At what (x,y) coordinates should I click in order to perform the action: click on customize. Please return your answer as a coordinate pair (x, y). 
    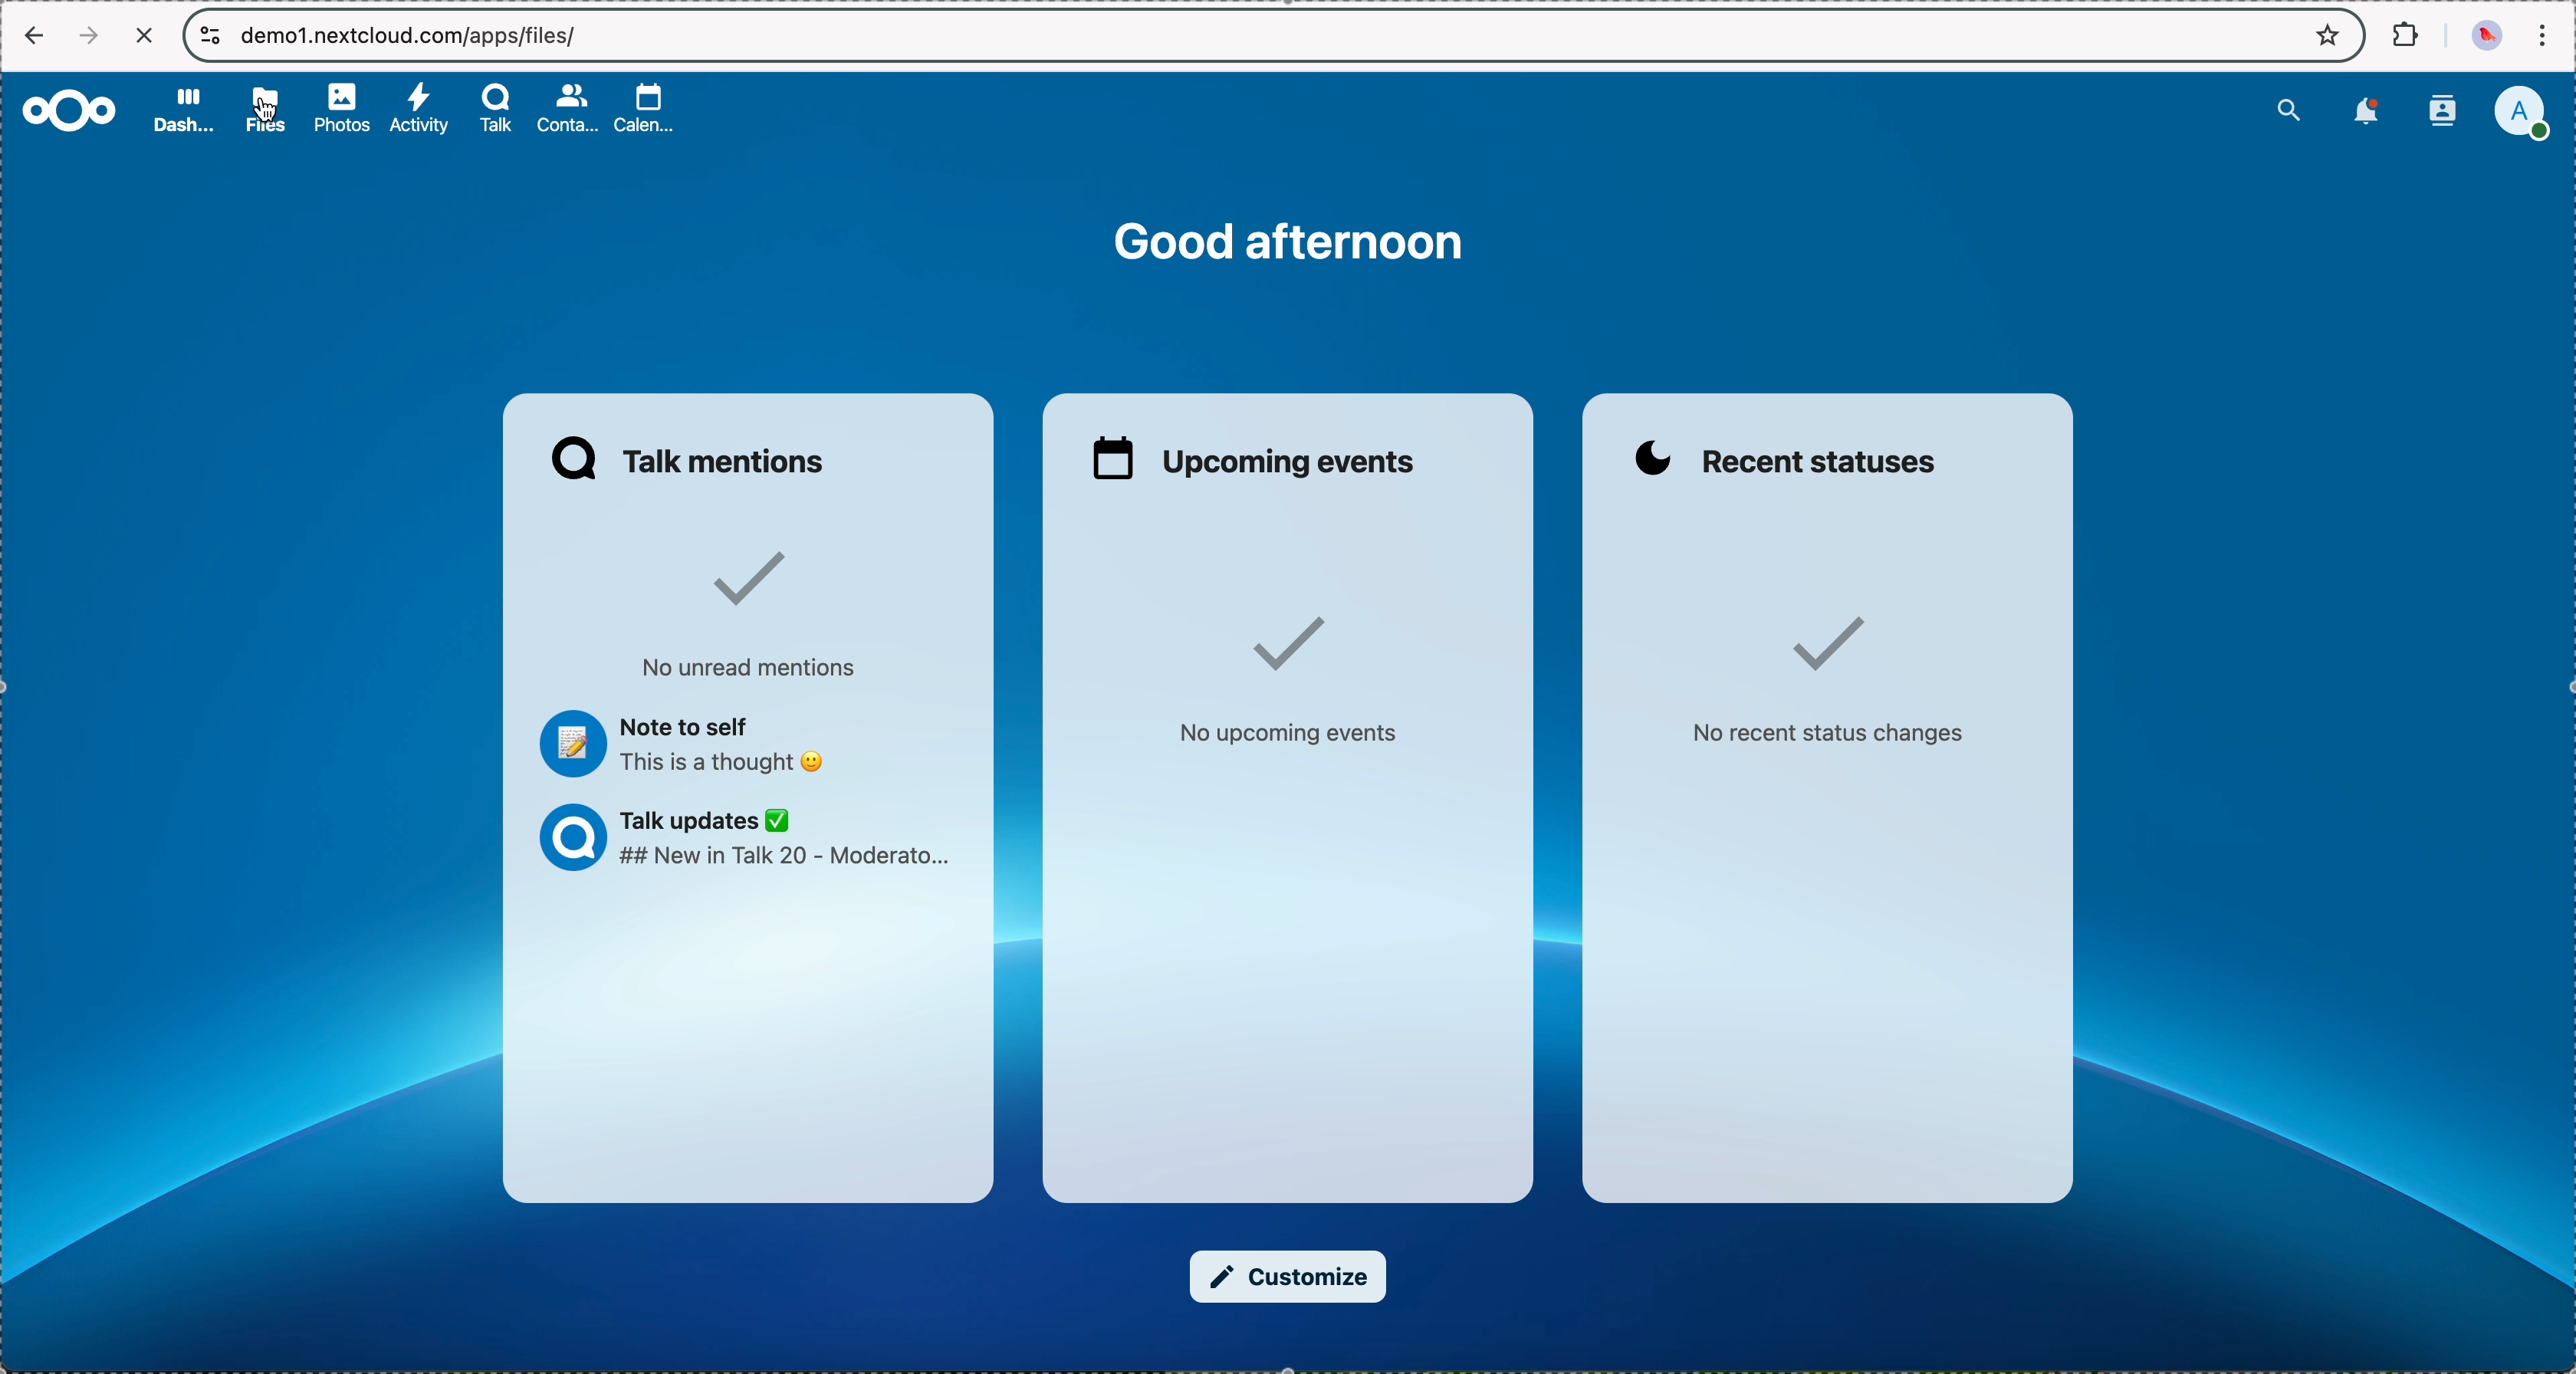
    Looking at the image, I should click on (1291, 1277).